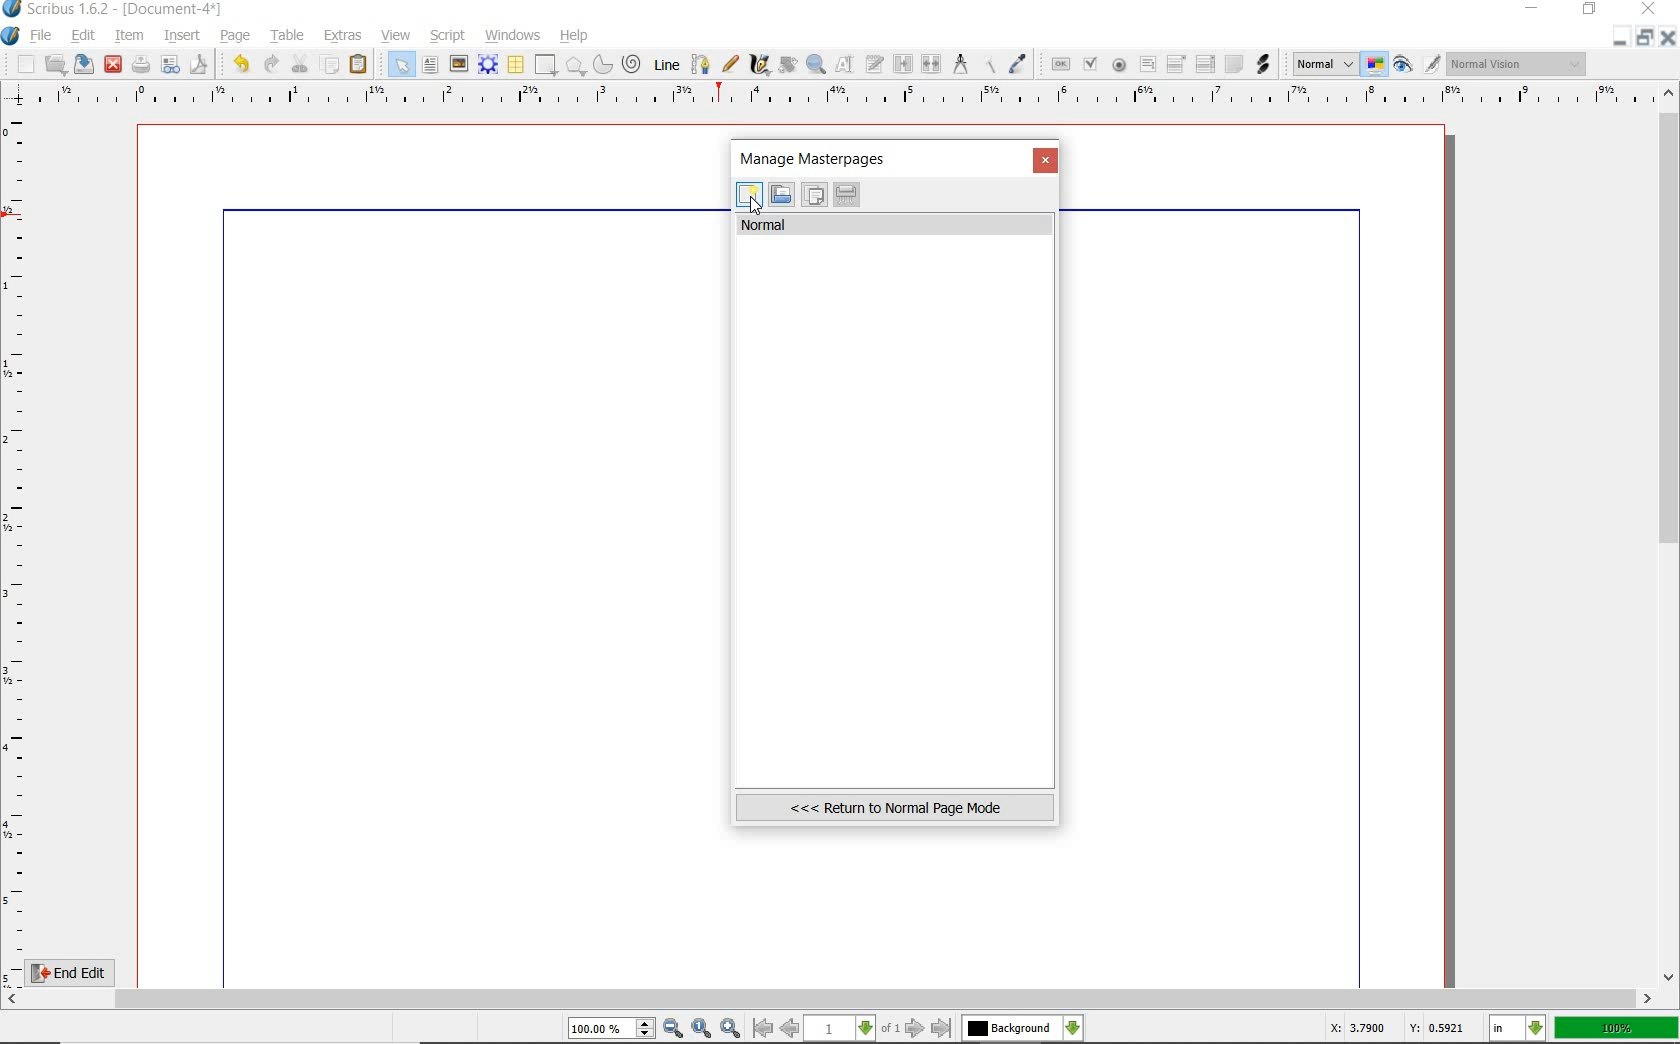 This screenshot has height=1044, width=1680. What do you see at coordinates (1670, 37) in the screenshot?
I see `close` at bounding box center [1670, 37].